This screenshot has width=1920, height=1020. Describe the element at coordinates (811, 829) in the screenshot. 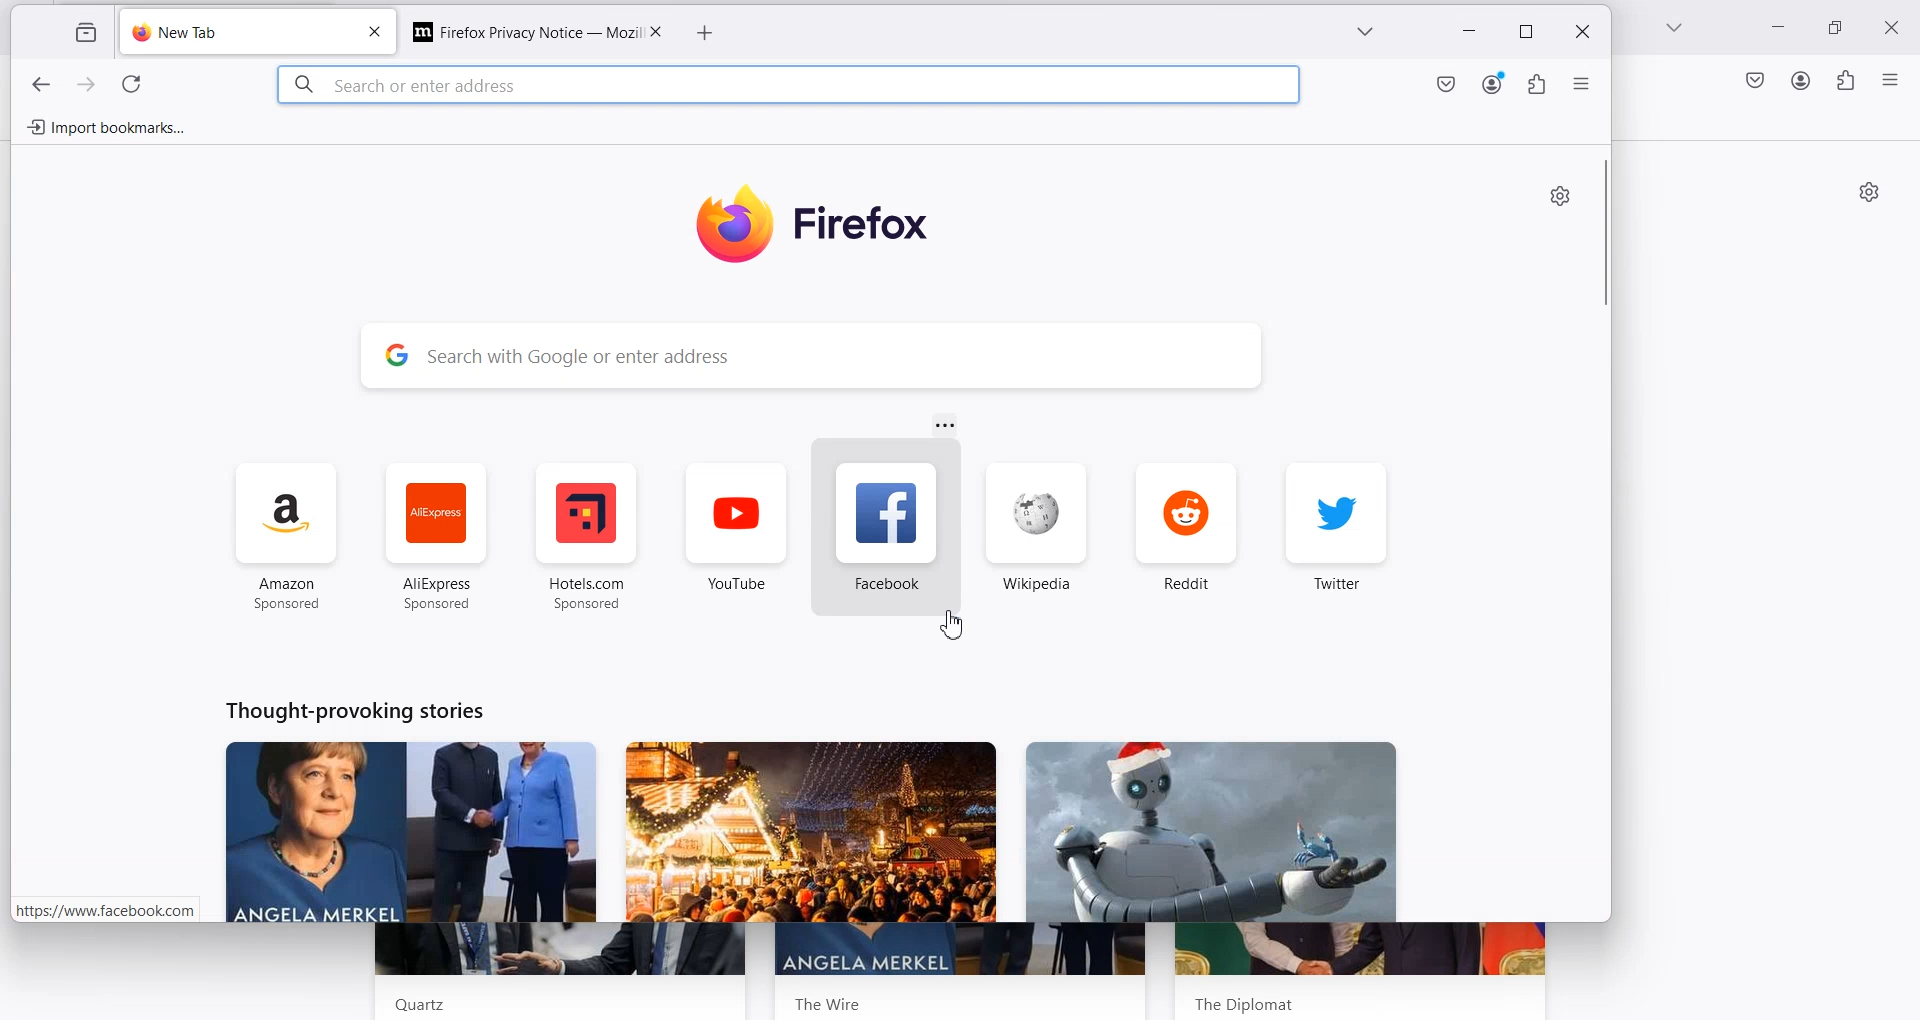

I see `news 2` at that location.